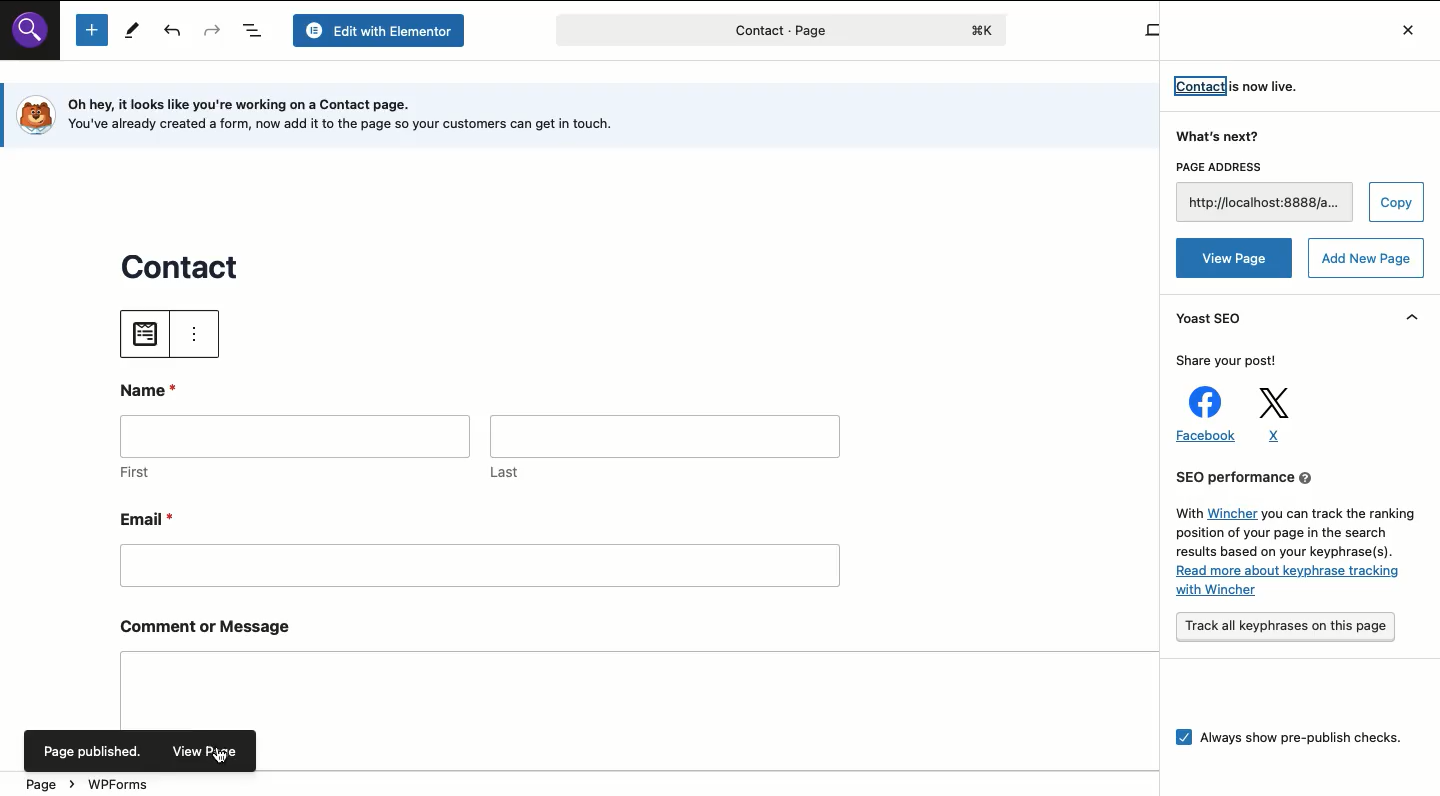 The image size is (1440, 796). I want to click on Oh hey, it looks like you're working on a Contact page.
[o} You've already created a form, now add it to the page so your customers can get in touch., so click(352, 114).